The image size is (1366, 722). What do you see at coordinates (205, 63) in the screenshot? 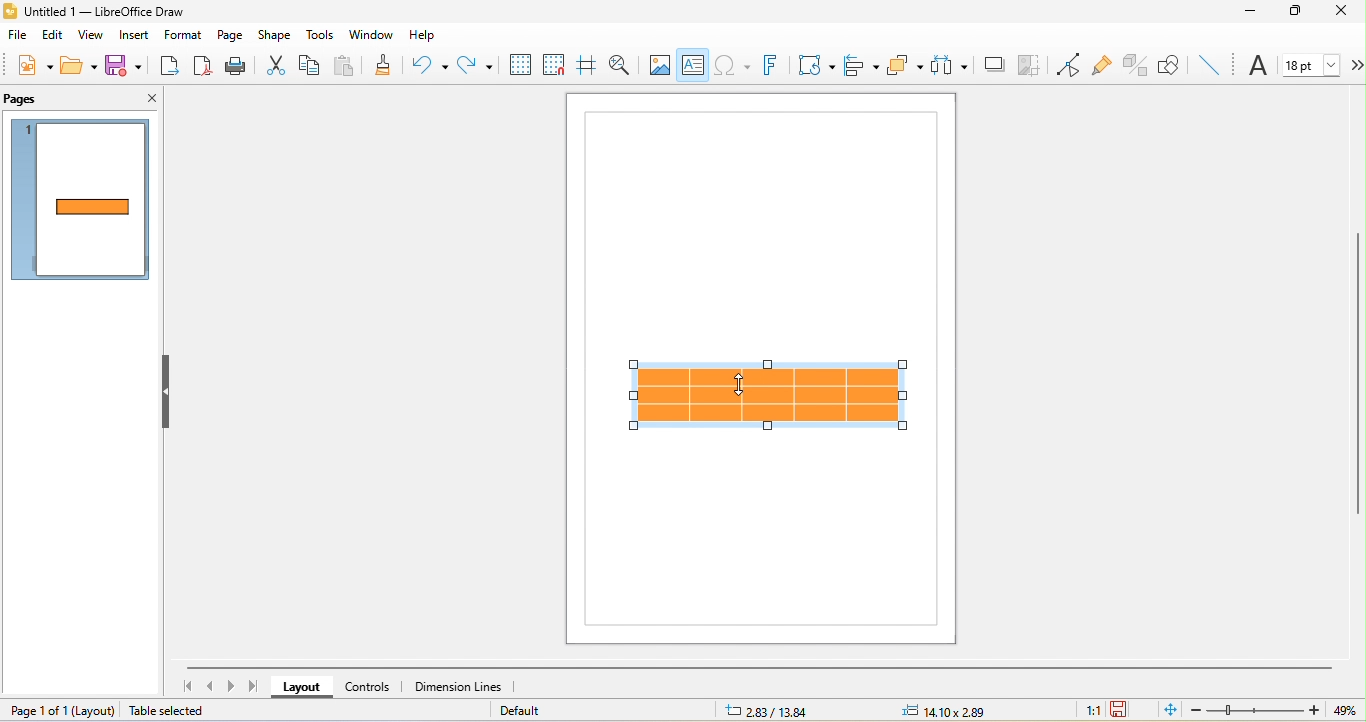
I see `export directly as pdf` at bounding box center [205, 63].